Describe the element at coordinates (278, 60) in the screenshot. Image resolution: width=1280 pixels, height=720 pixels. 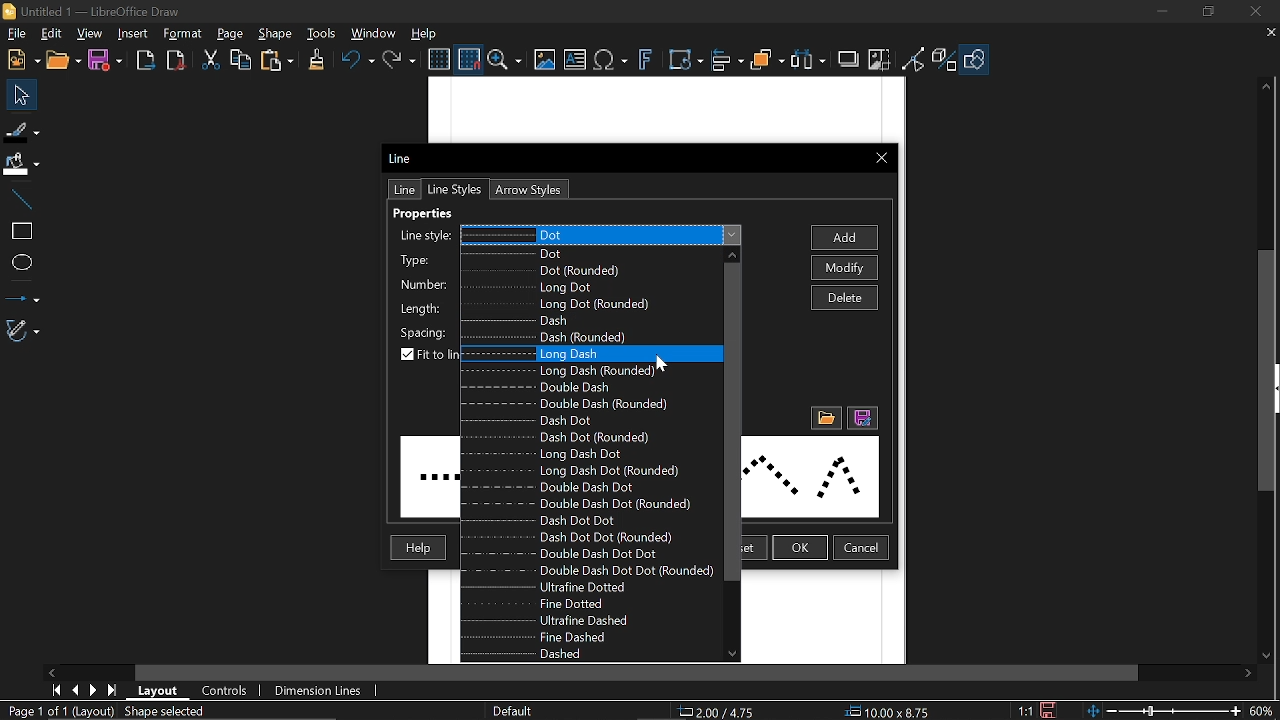
I see `paste` at that location.